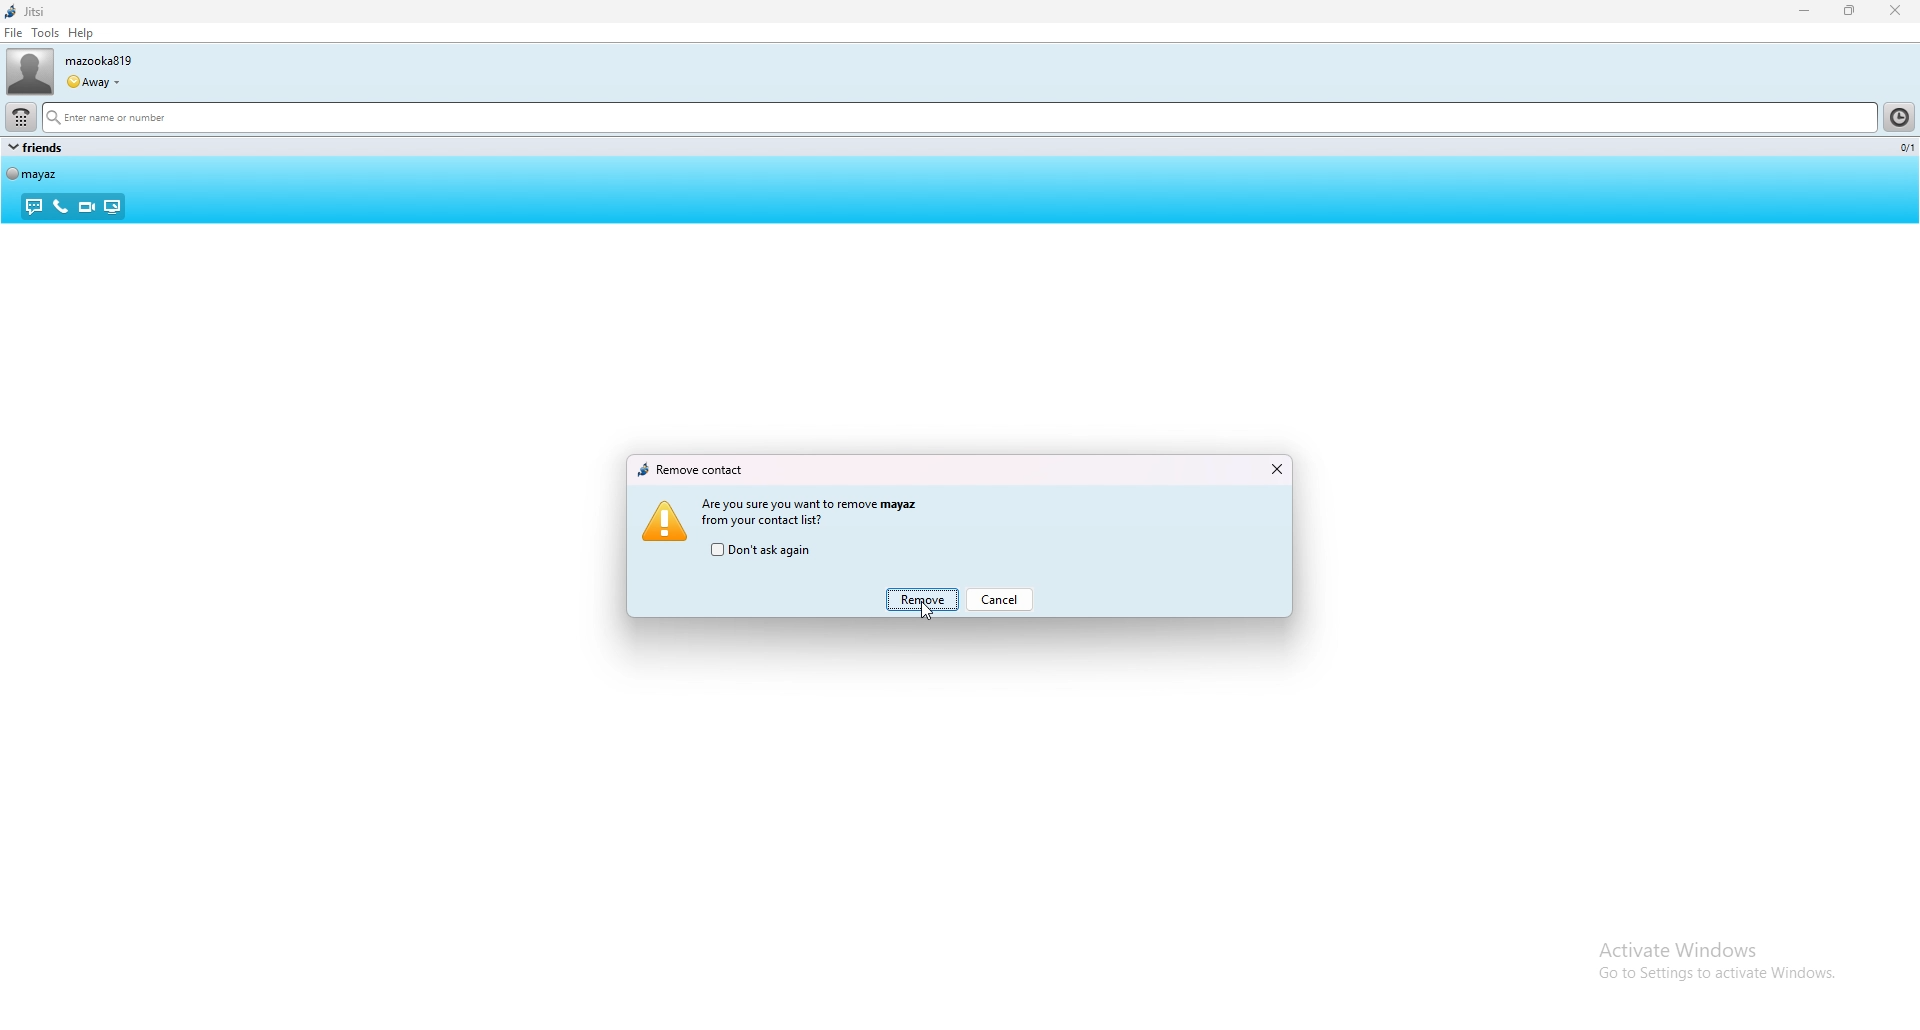 Image resolution: width=1920 pixels, height=1030 pixels. What do you see at coordinates (98, 61) in the screenshot?
I see `username` at bounding box center [98, 61].